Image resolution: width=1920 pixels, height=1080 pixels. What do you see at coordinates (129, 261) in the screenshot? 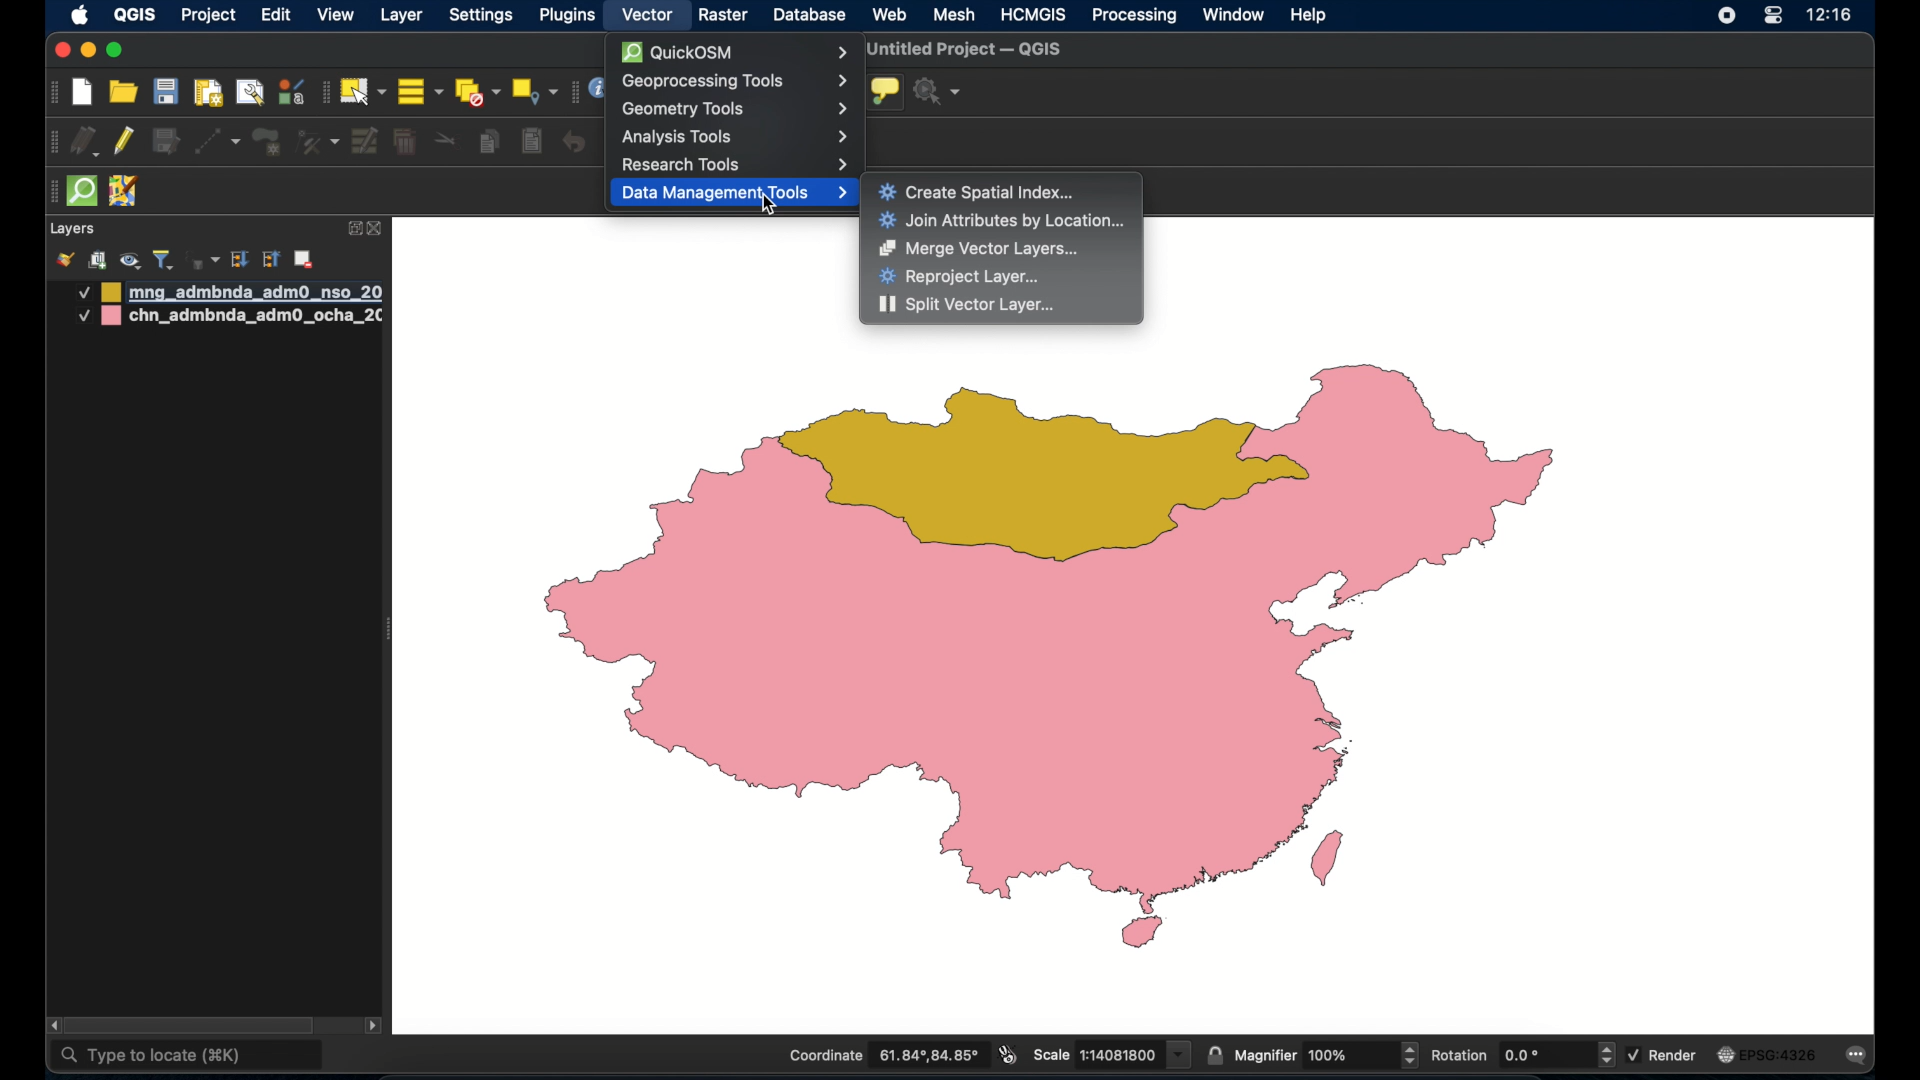
I see `manage map theme` at bounding box center [129, 261].